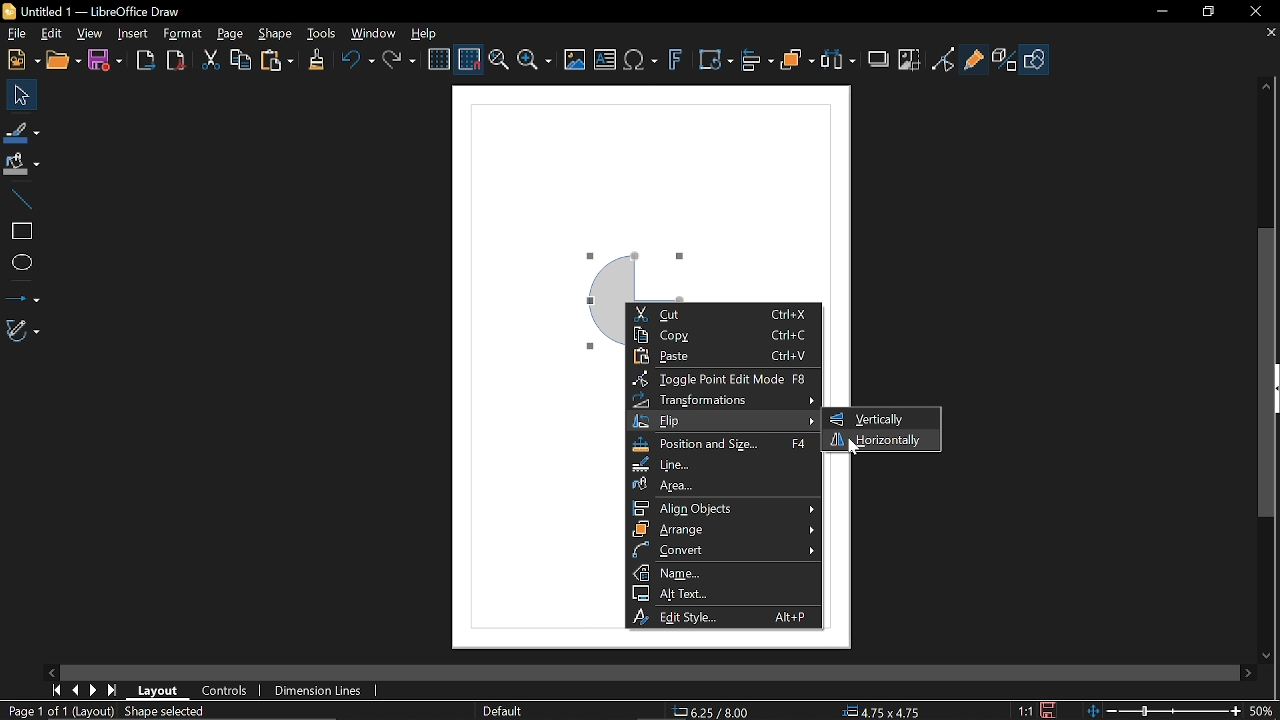 This screenshot has width=1280, height=720. What do you see at coordinates (723, 400) in the screenshot?
I see `Transformation` at bounding box center [723, 400].